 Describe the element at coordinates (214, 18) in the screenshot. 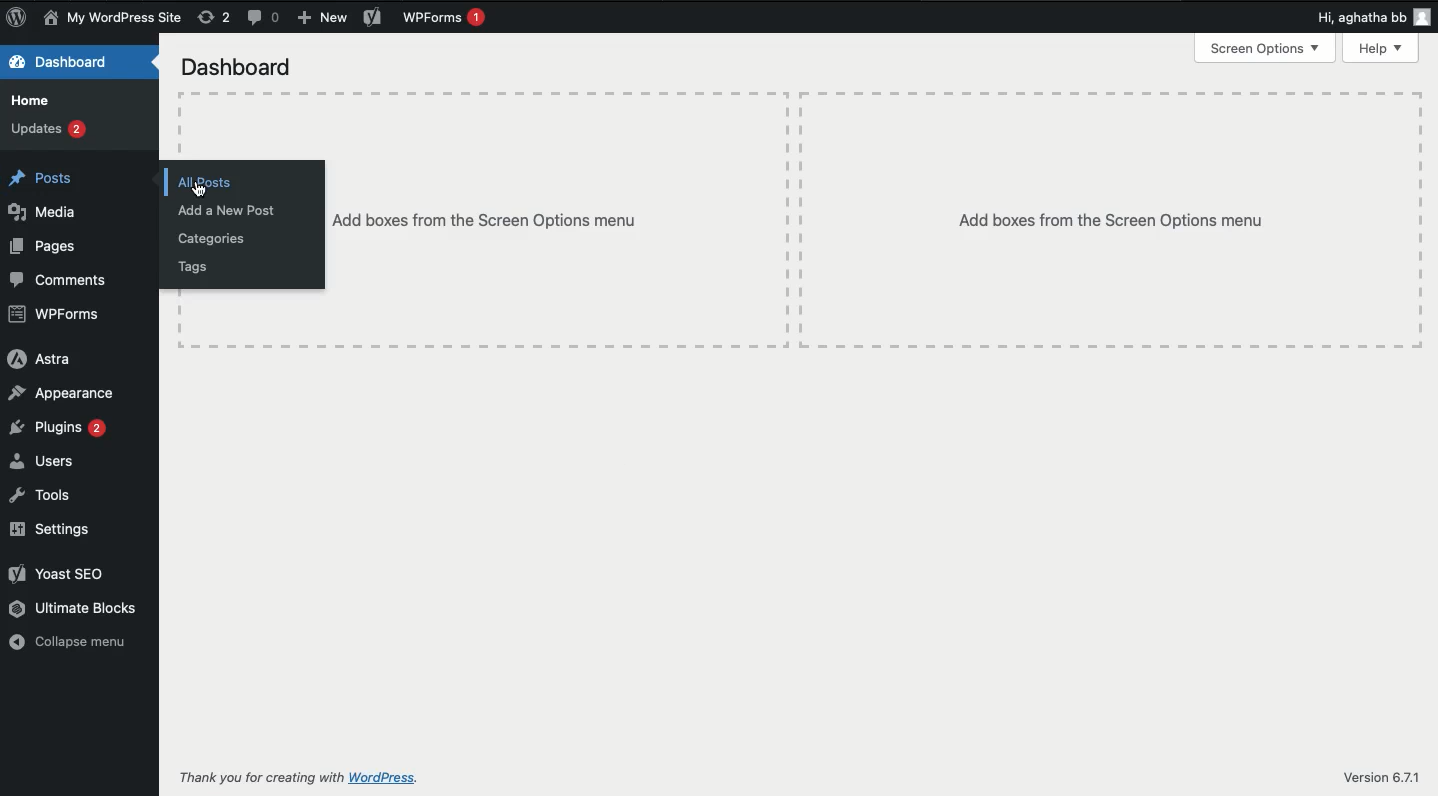

I see `Revisions` at that location.